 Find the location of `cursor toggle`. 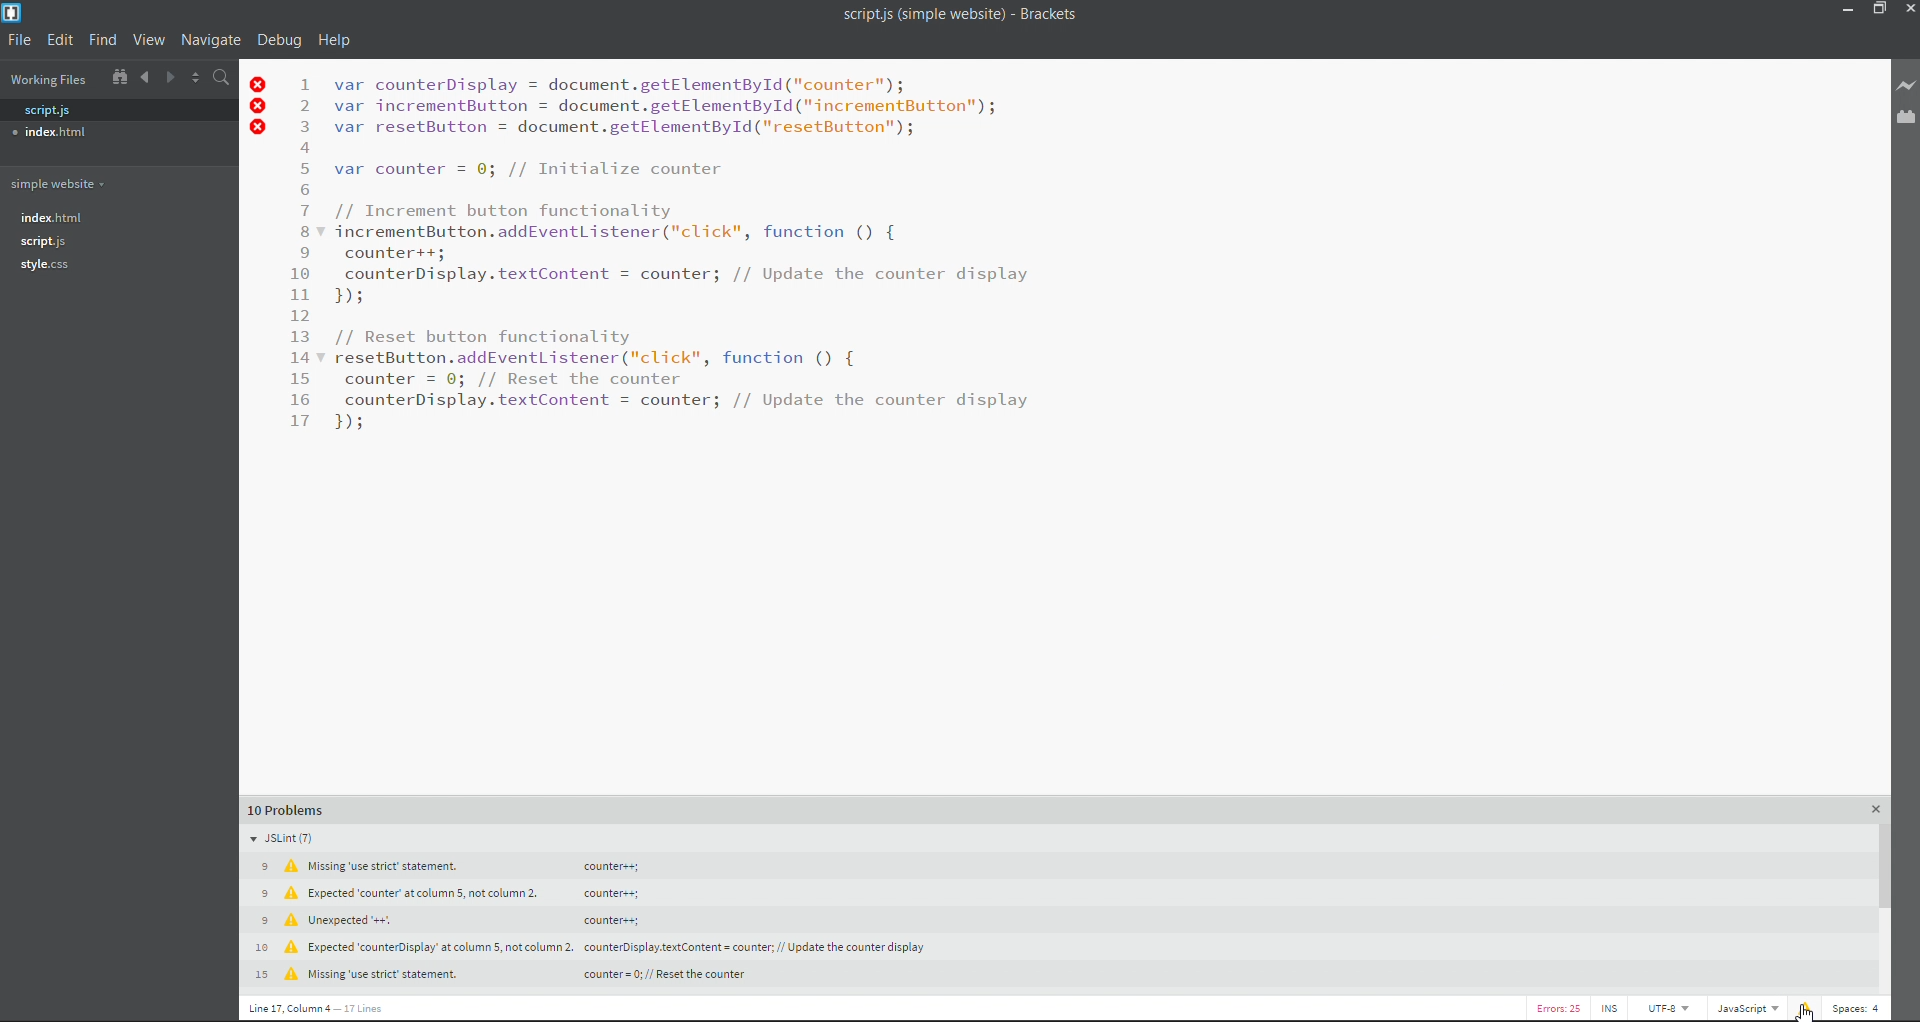

cursor toggle is located at coordinates (1613, 1008).